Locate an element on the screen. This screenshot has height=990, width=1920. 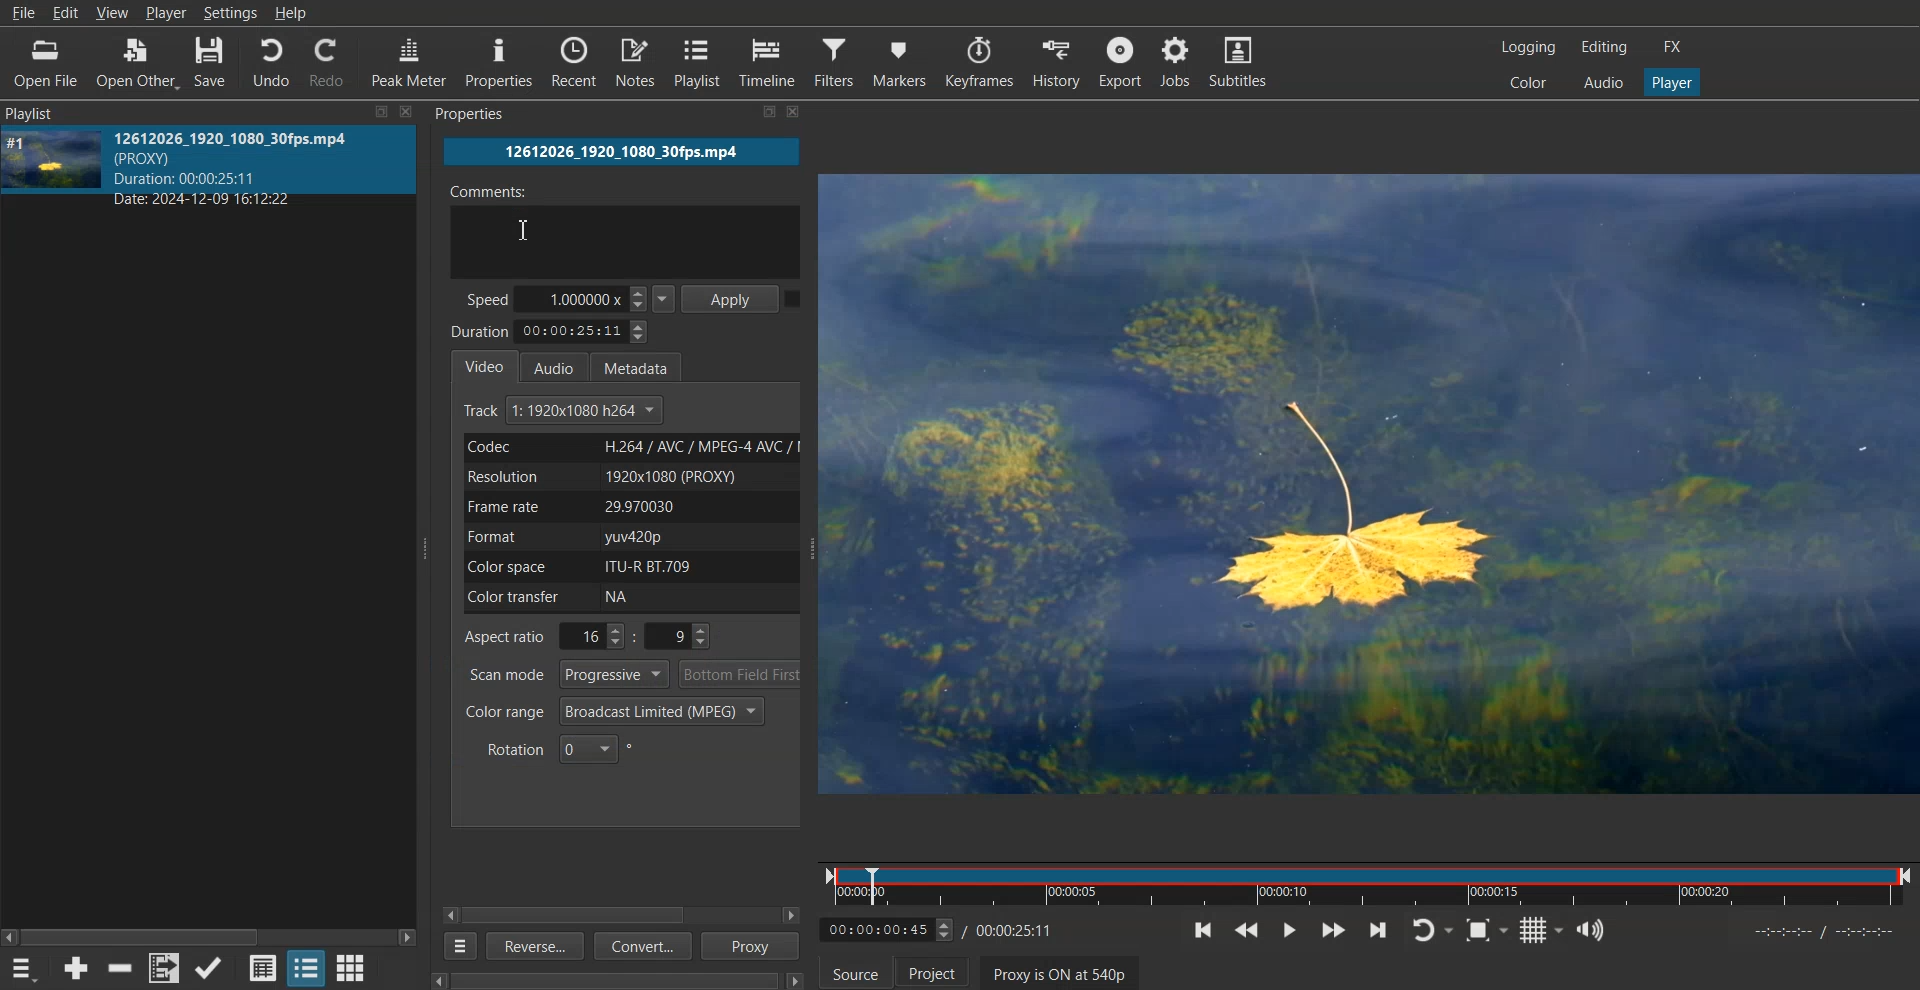
Keyframes is located at coordinates (979, 61).